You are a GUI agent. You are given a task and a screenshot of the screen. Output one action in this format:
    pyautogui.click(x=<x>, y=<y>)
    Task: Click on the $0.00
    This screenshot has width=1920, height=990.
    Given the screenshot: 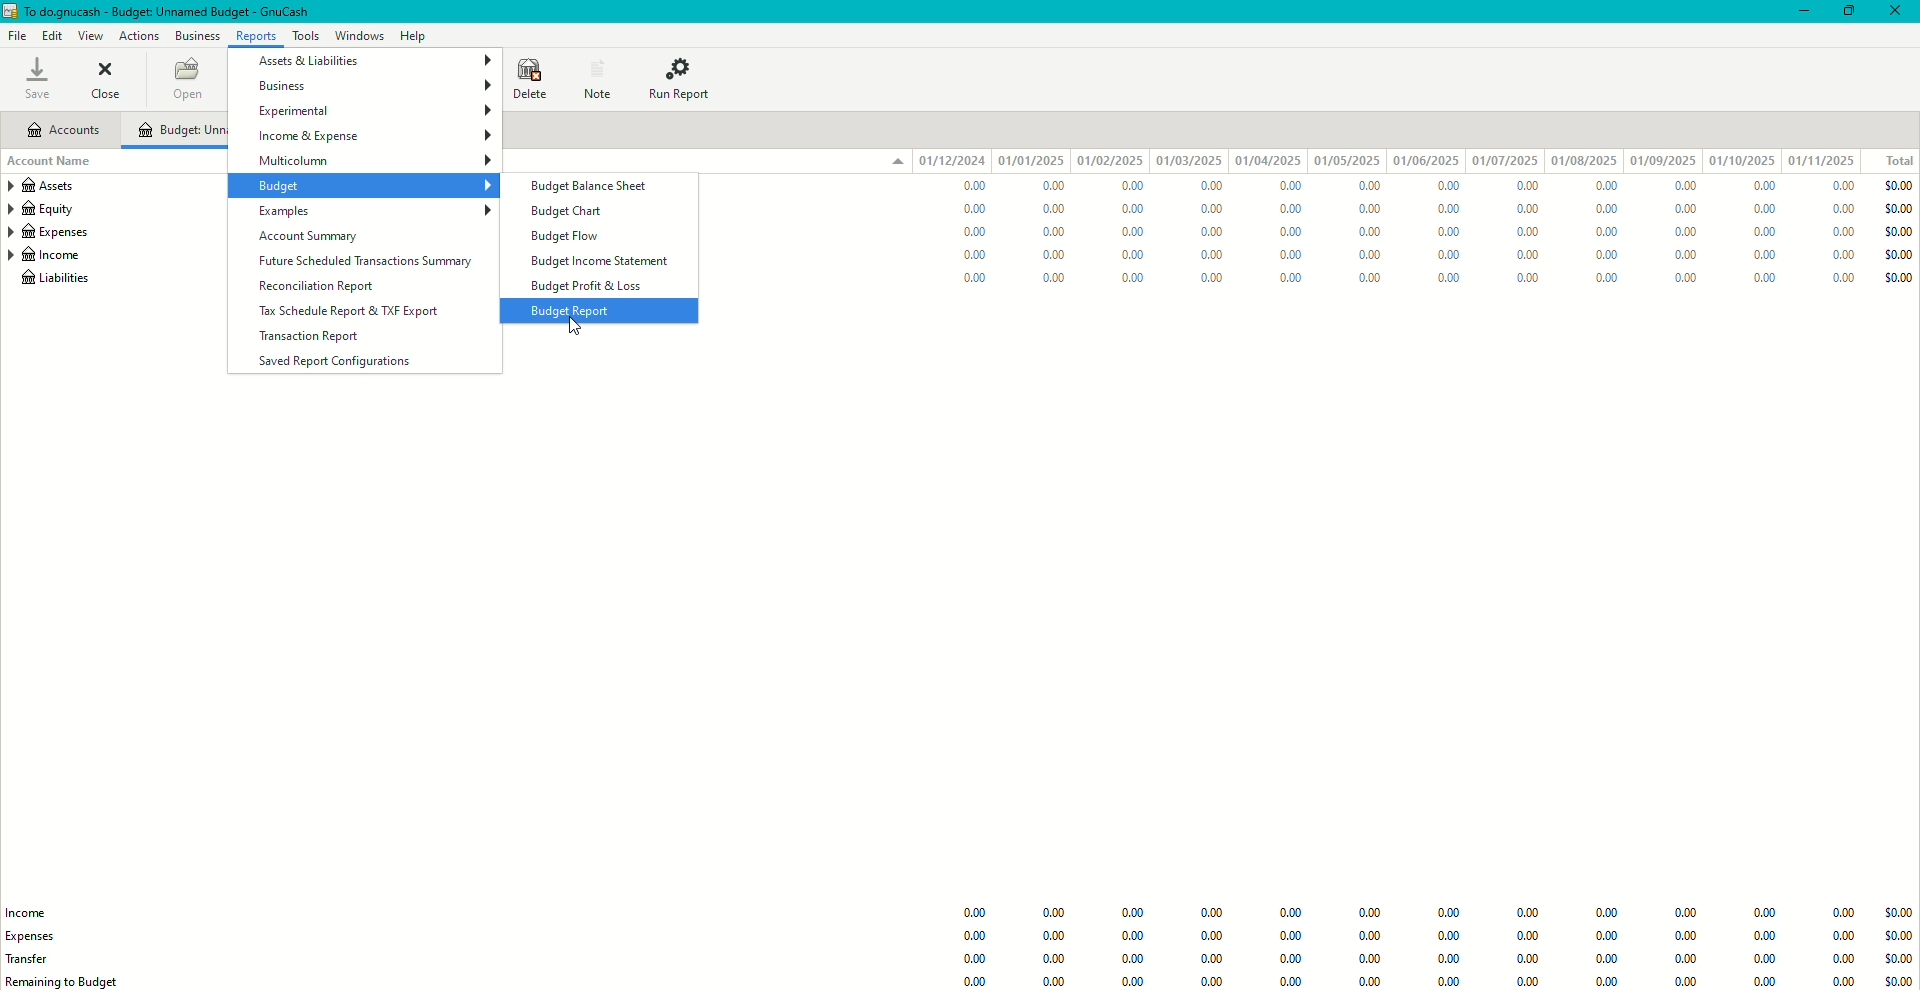 What is the action you would take?
    pyautogui.click(x=1896, y=938)
    